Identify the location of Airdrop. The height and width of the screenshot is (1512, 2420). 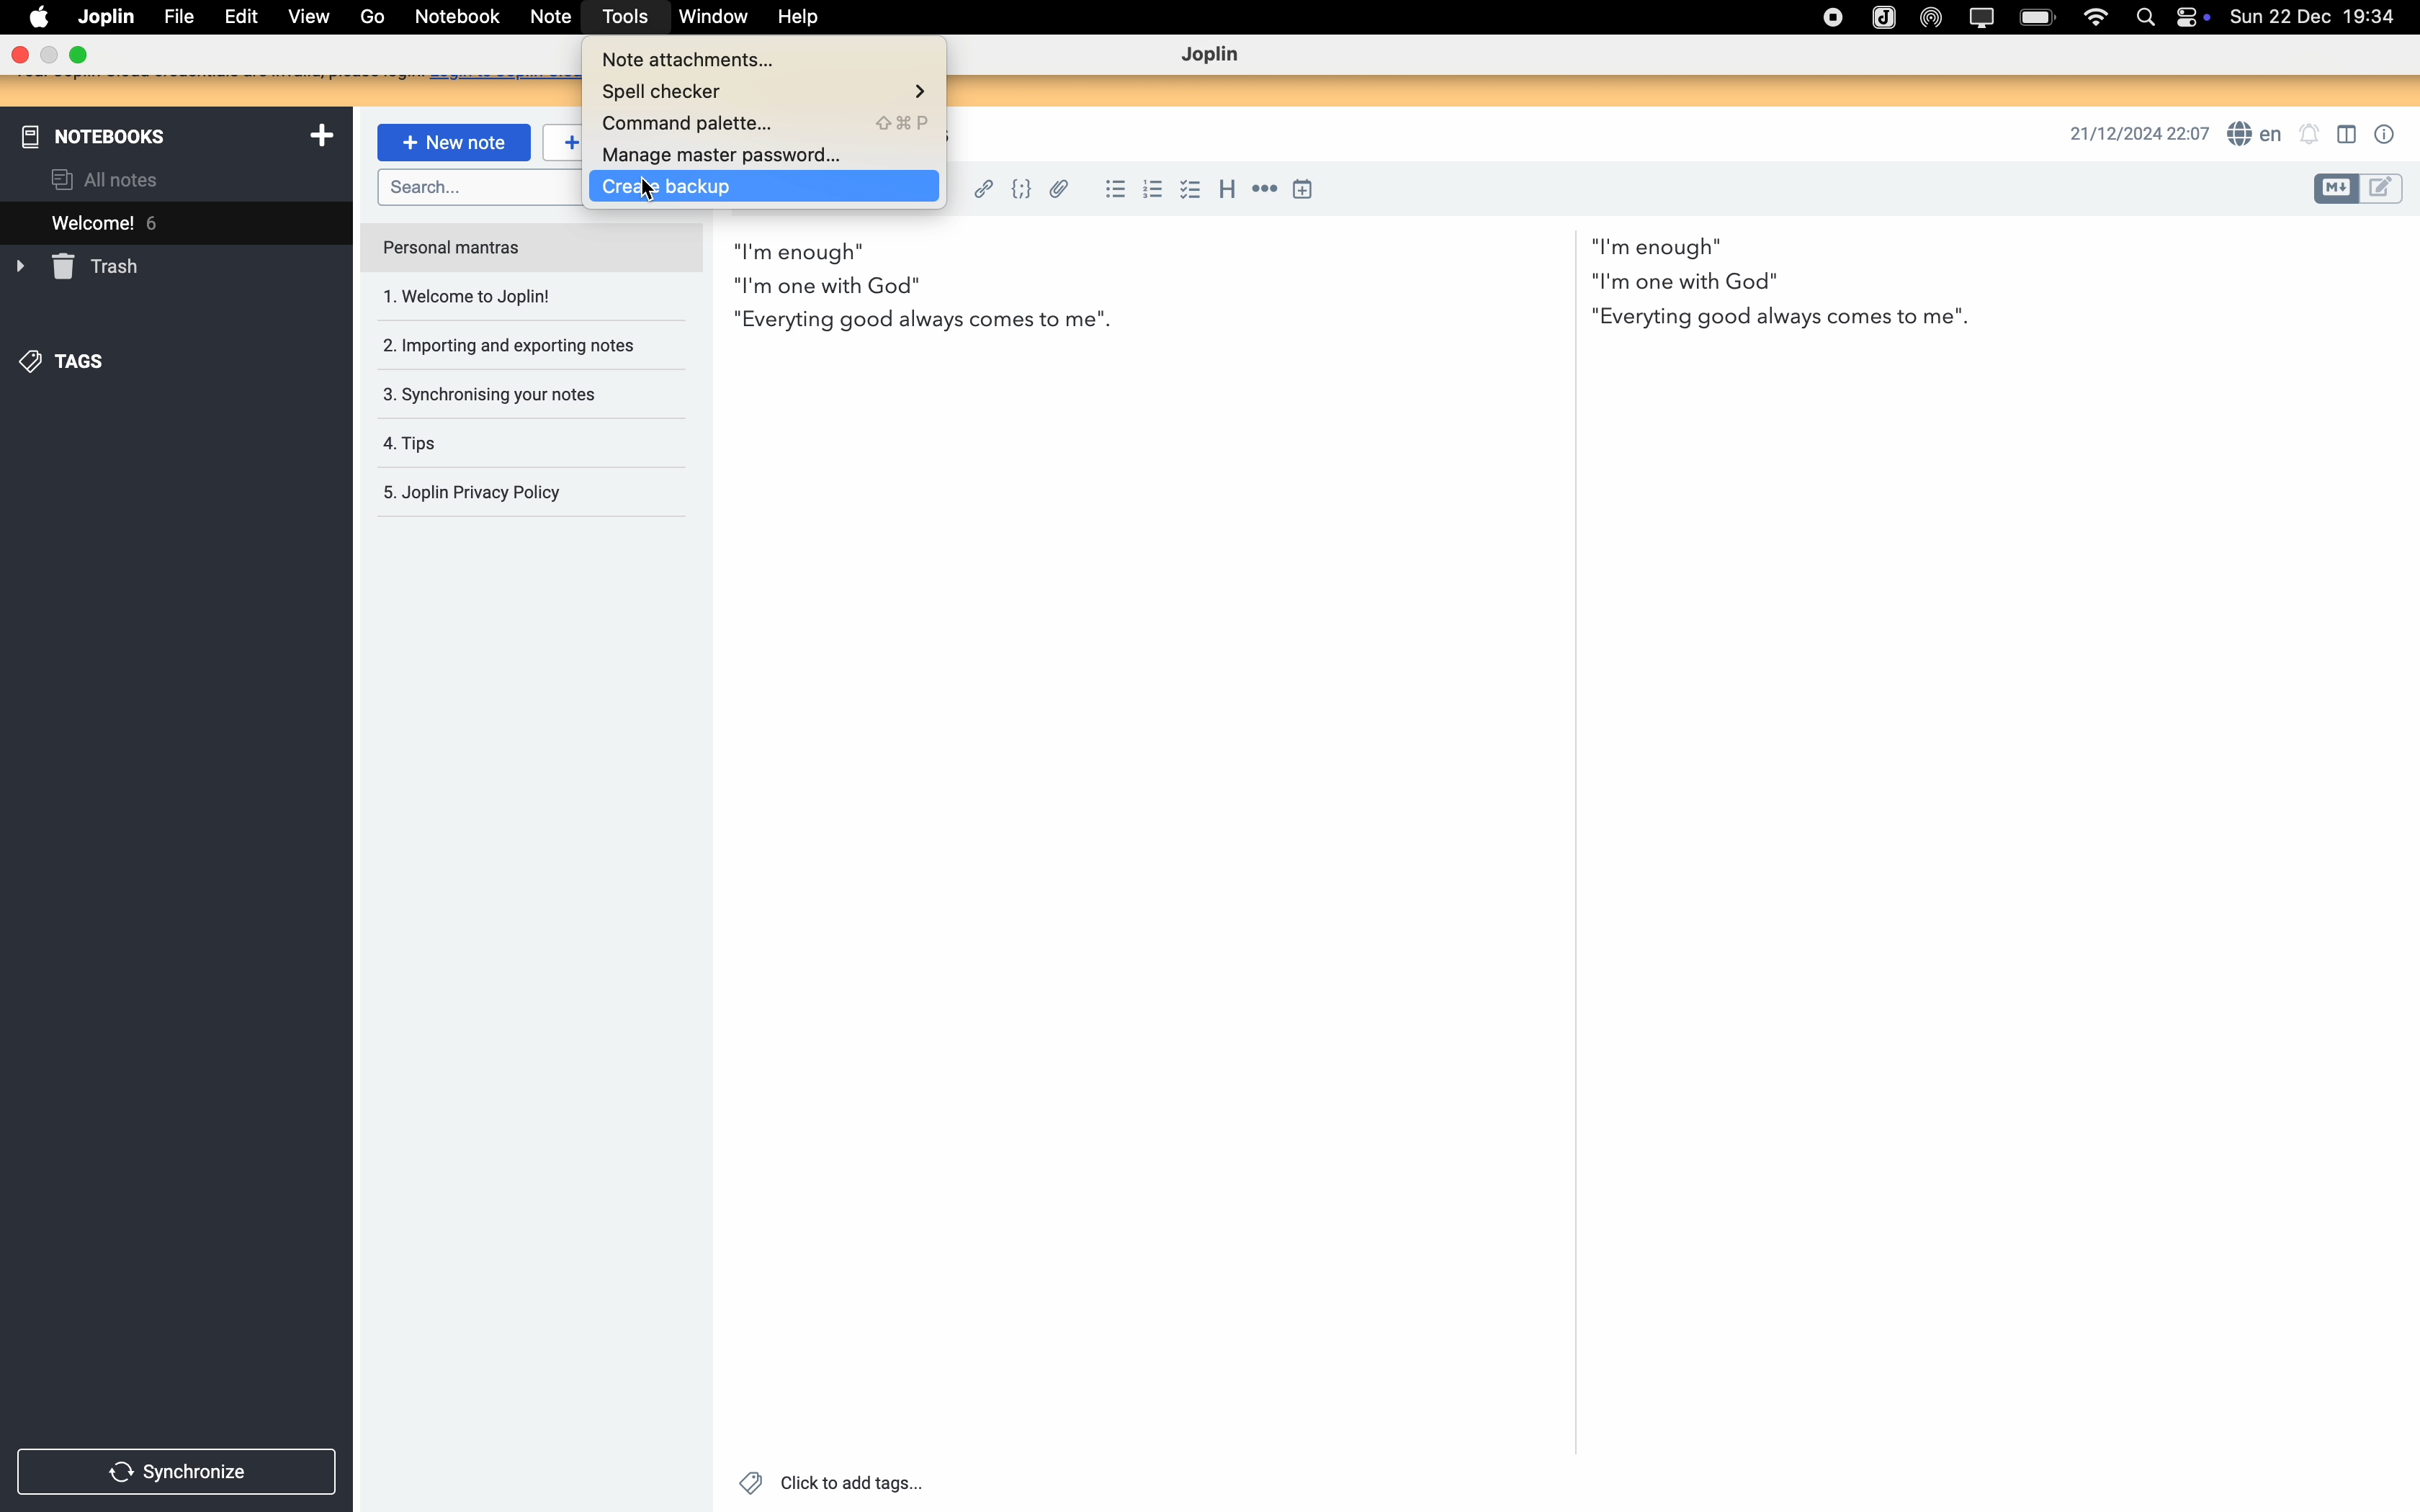
(1930, 16).